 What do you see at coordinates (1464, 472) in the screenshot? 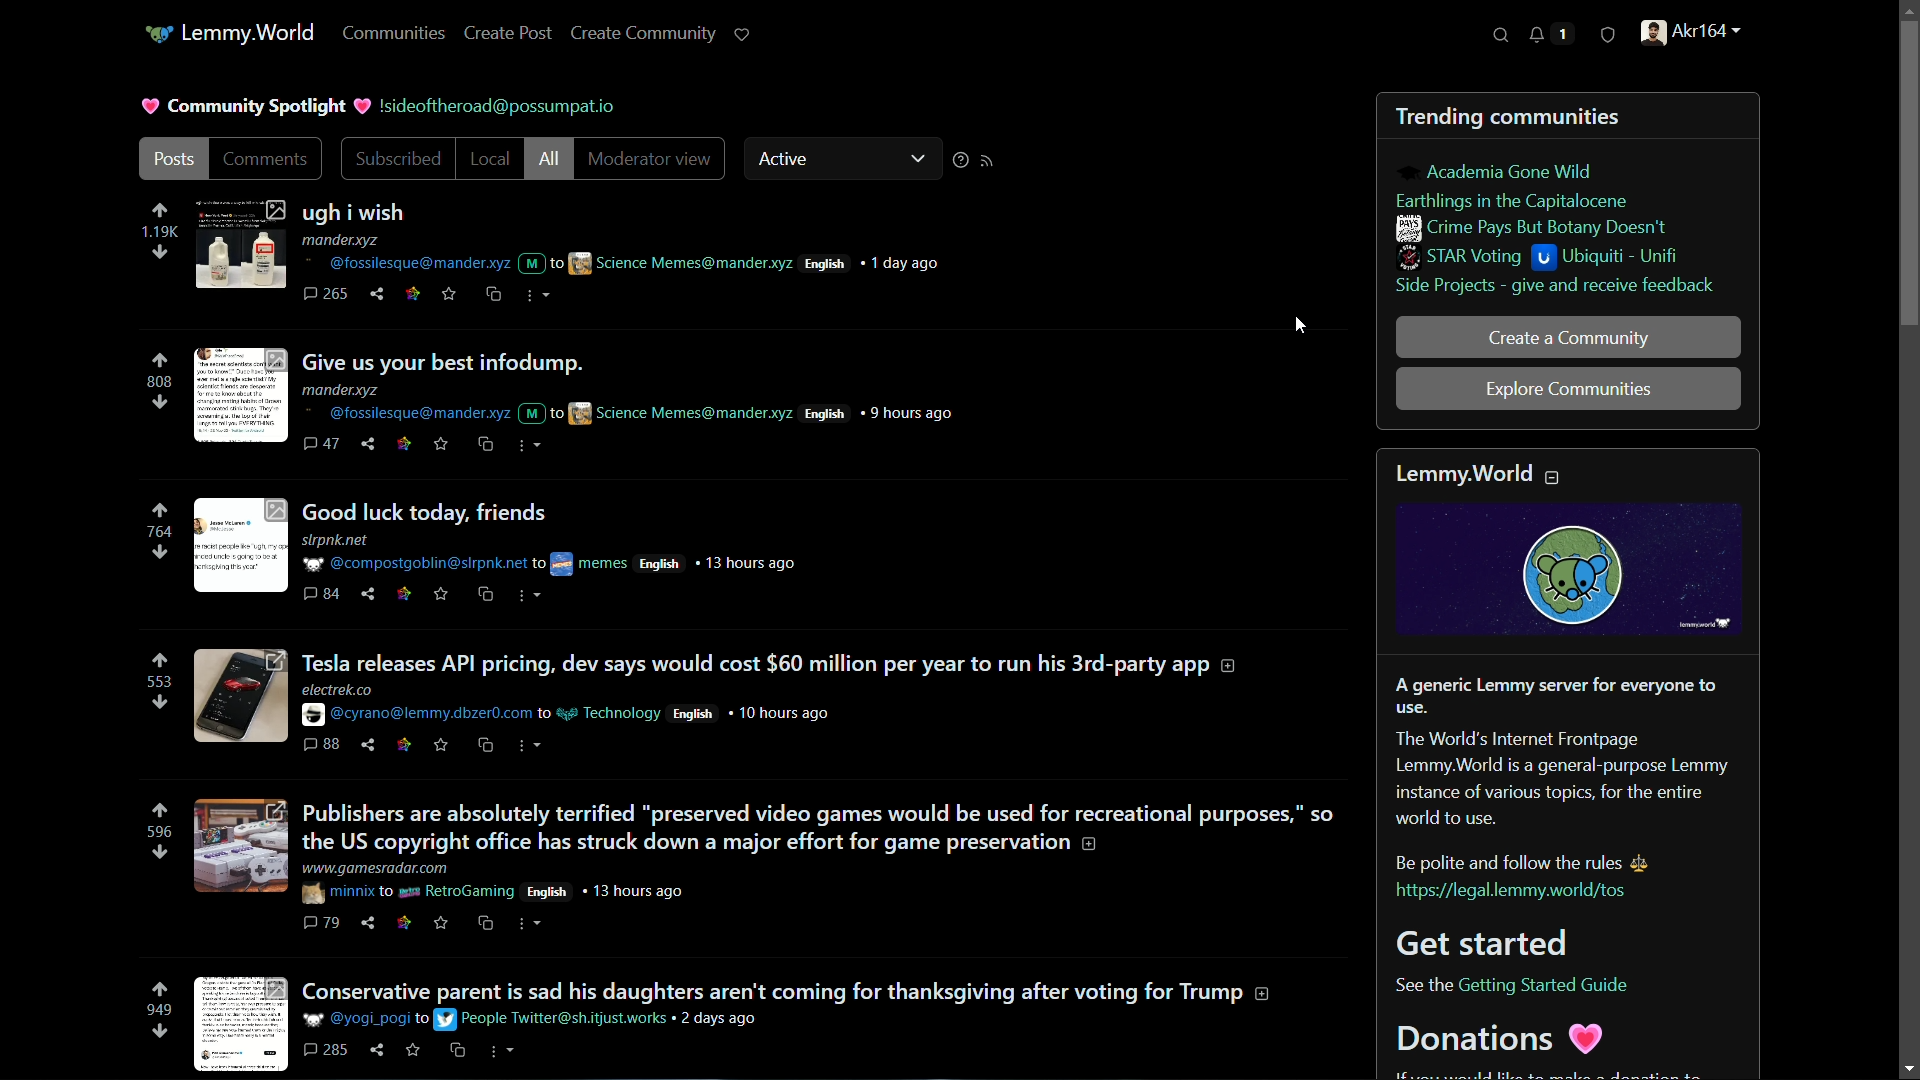
I see `lemmy.world` at bounding box center [1464, 472].